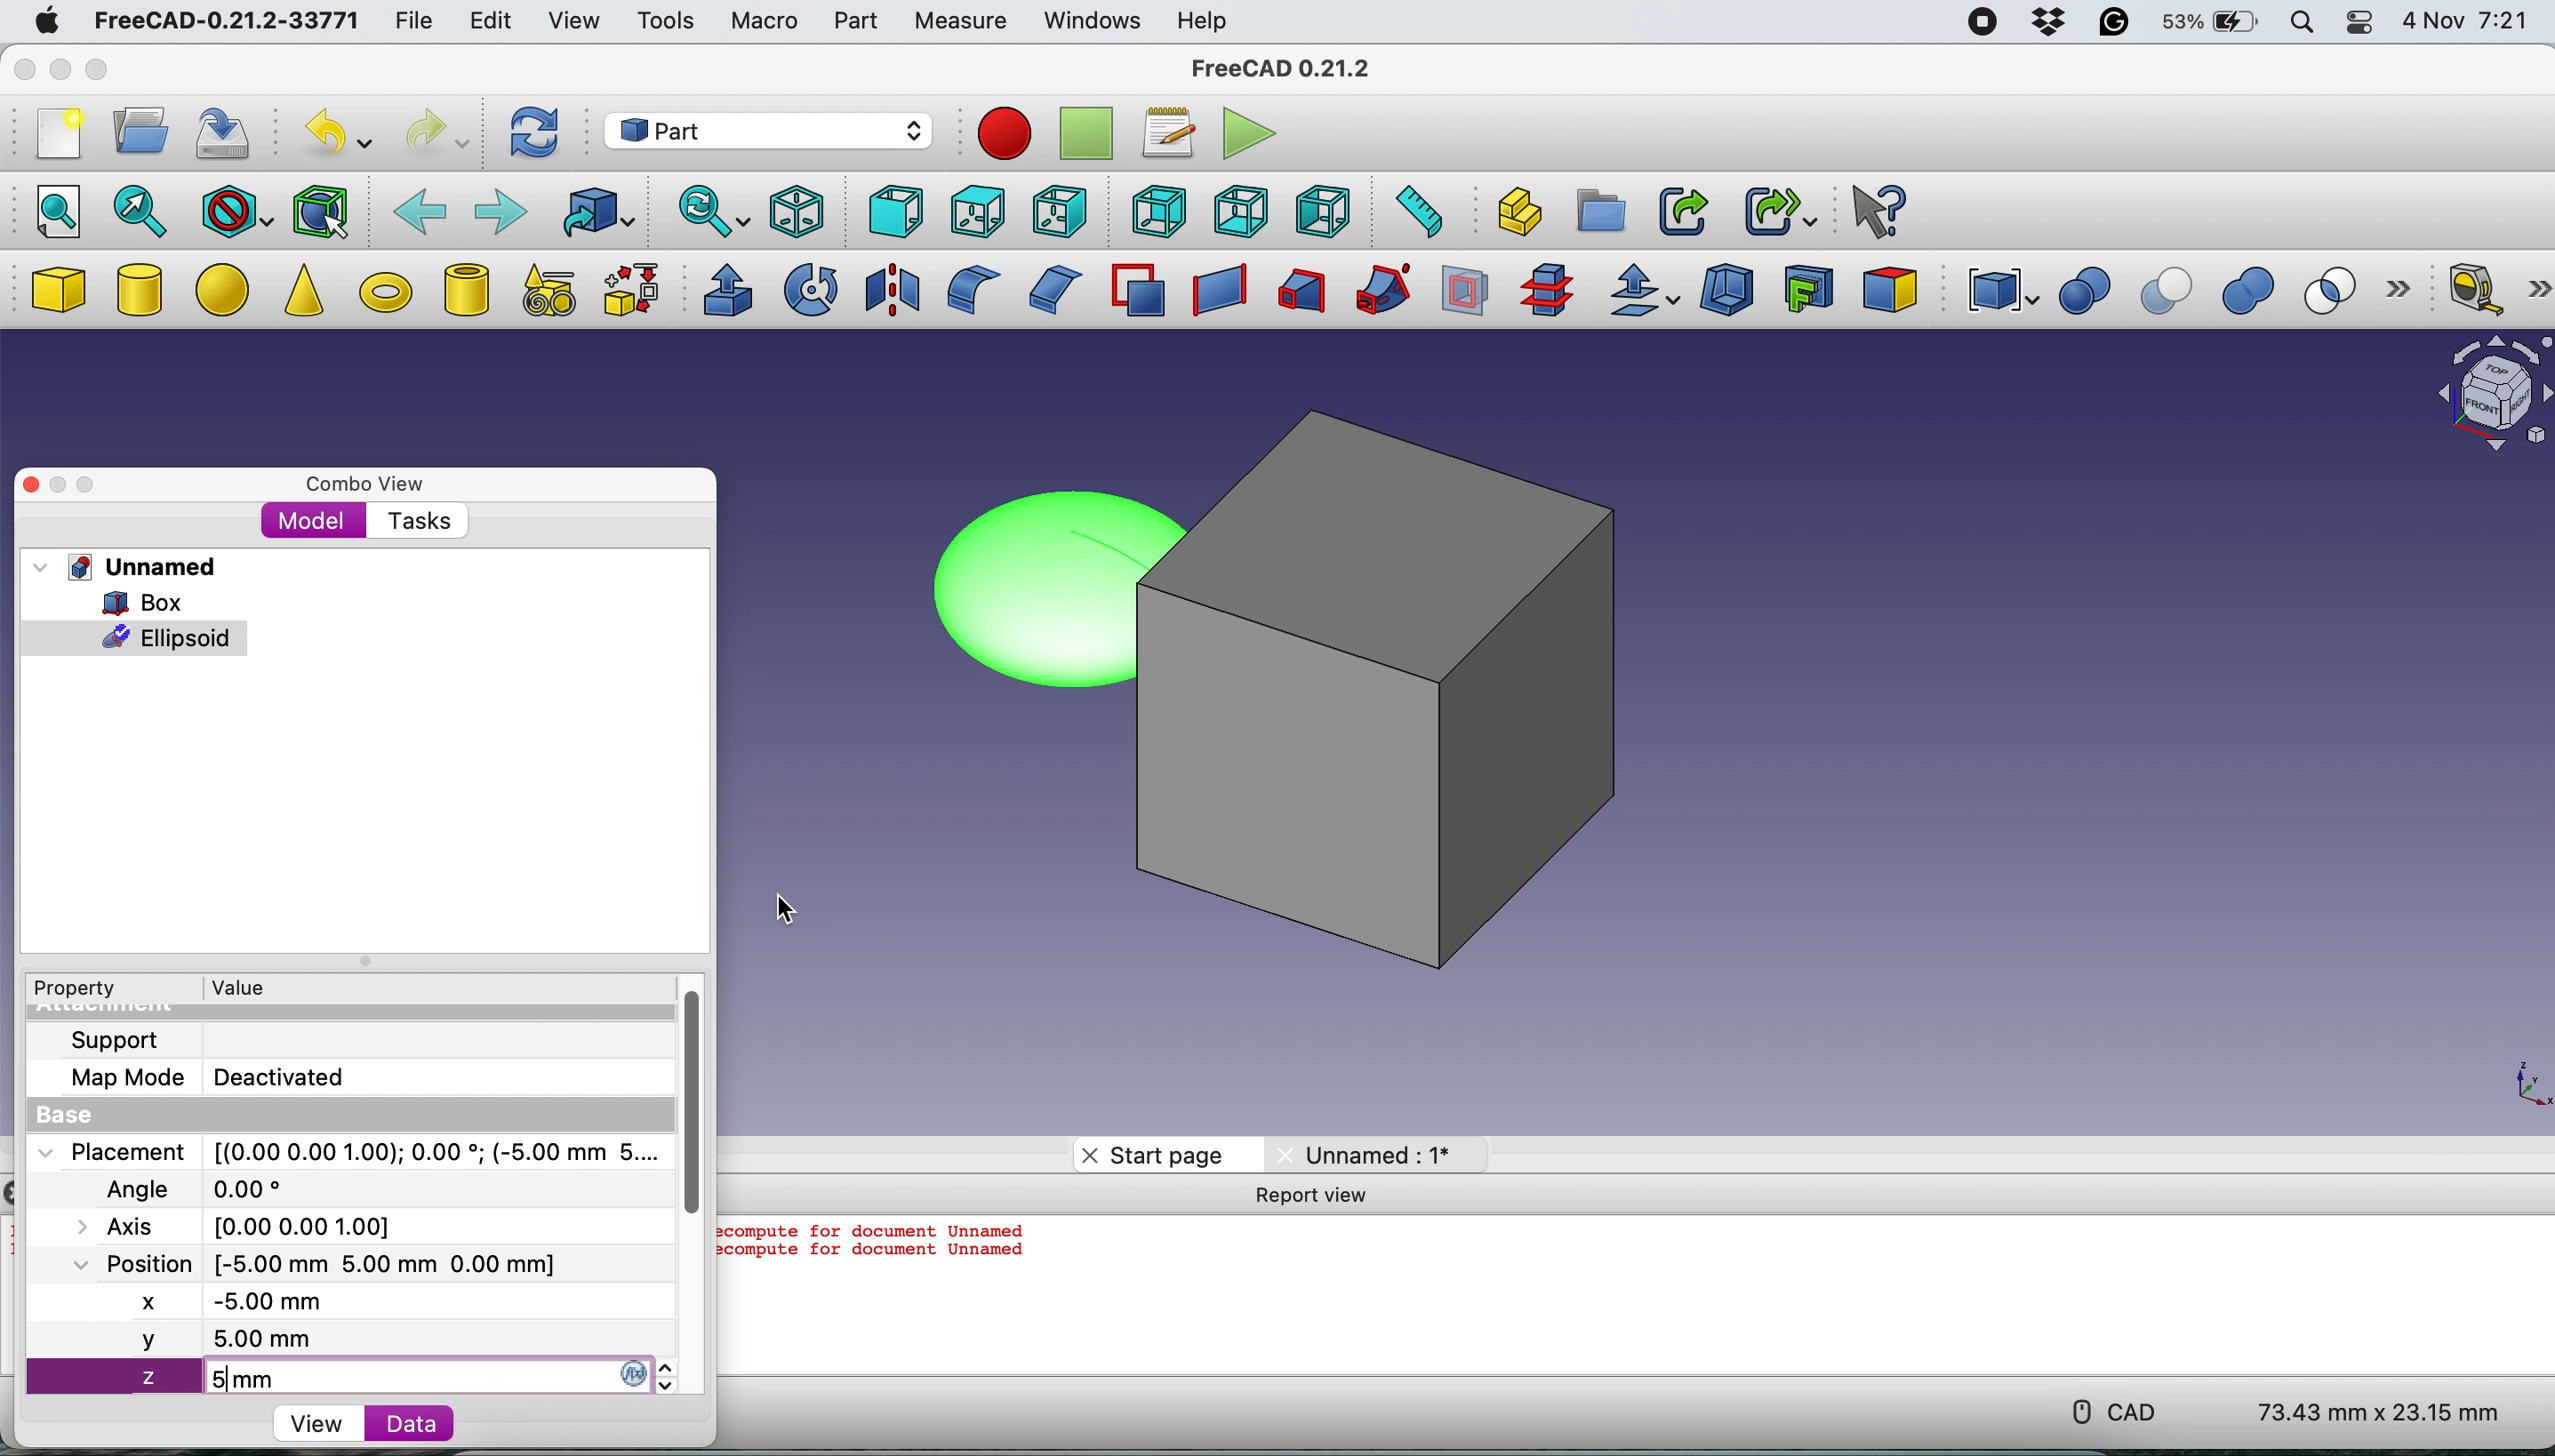 The width and height of the screenshot is (2555, 1456). I want to click on fit all, so click(50, 209).